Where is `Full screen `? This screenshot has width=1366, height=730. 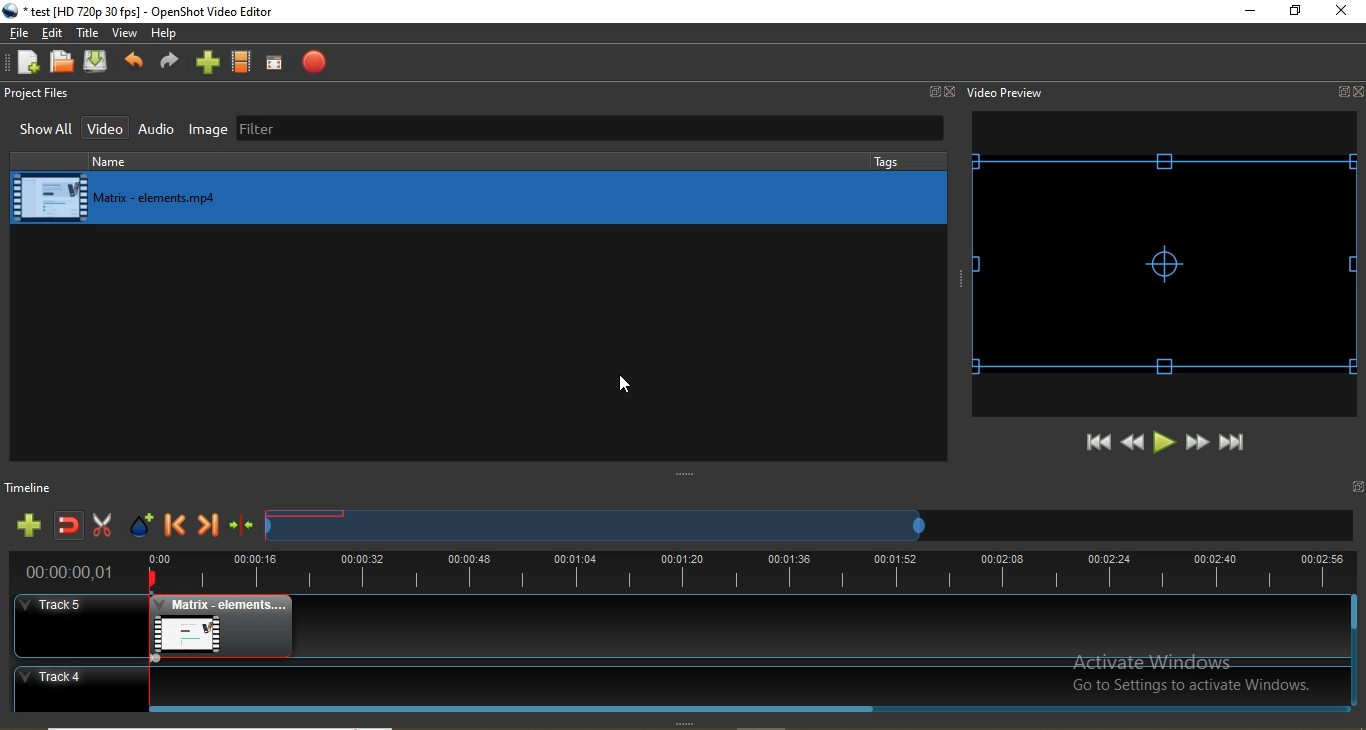
Full screen  is located at coordinates (274, 63).